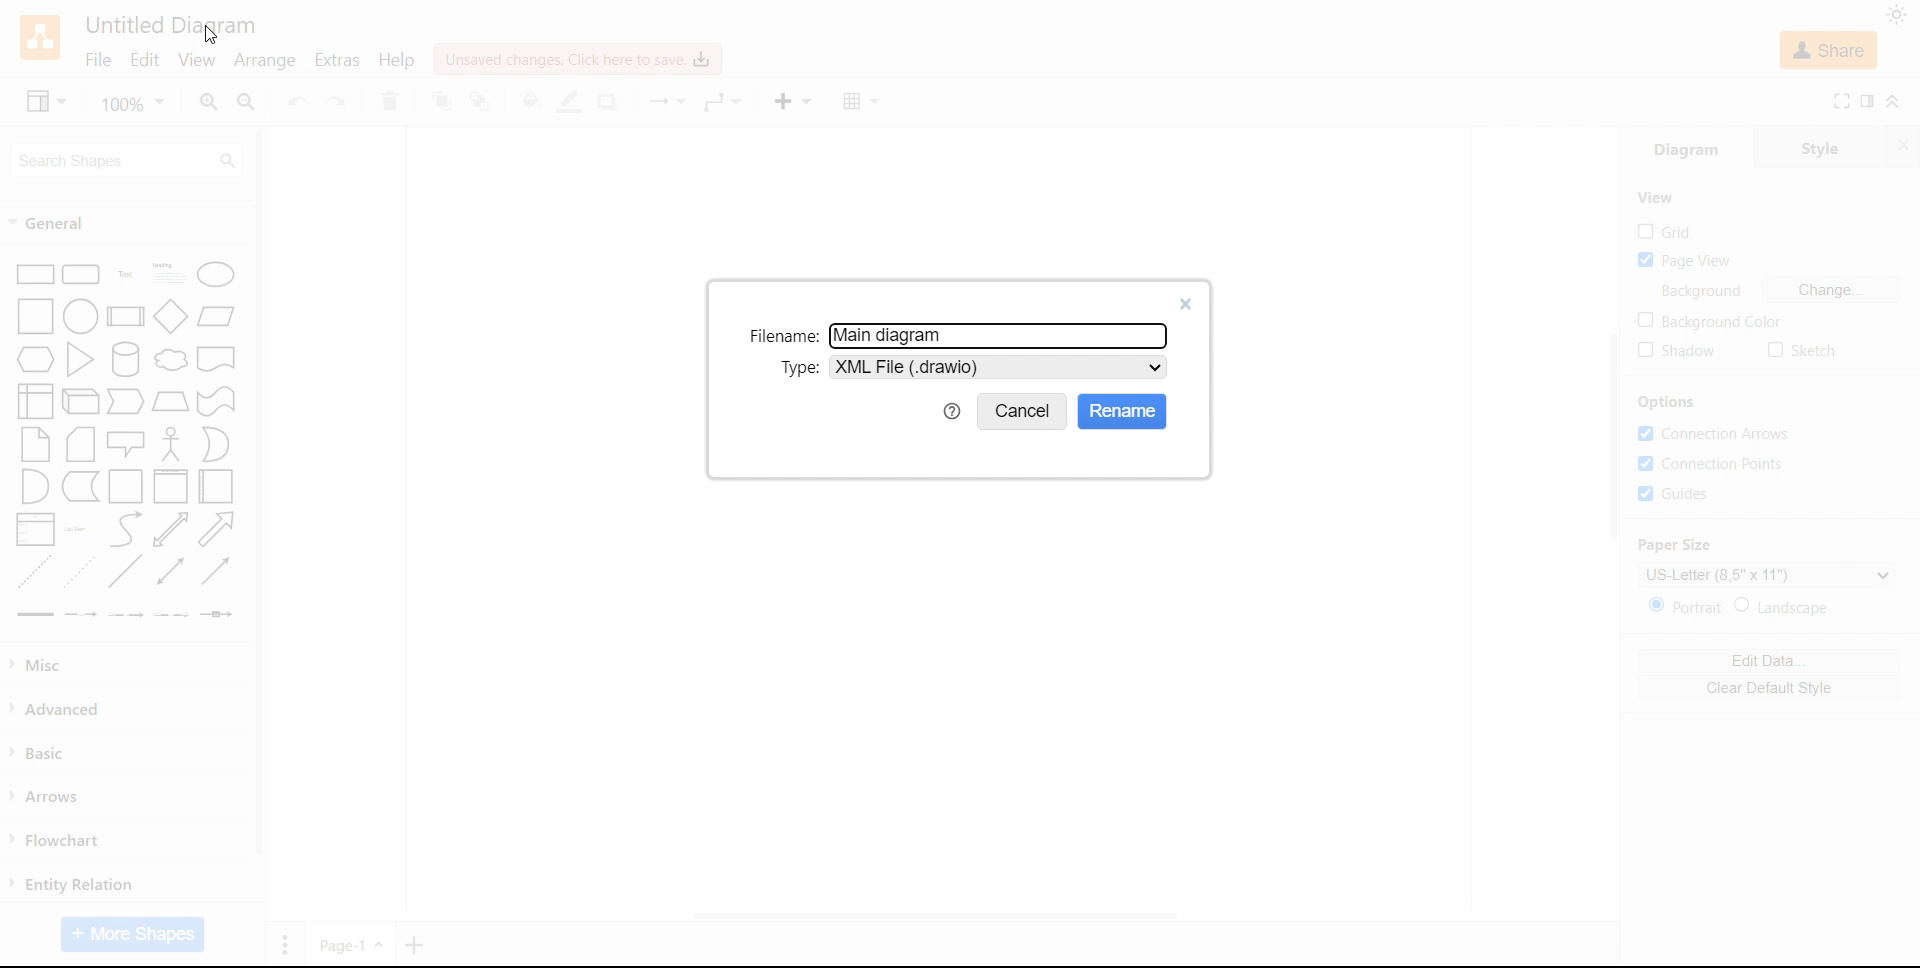 The width and height of the screenshot is (1920, 968). Describe the element at coordinates (1832, 290) in the screenshot. I see `Change background ` at that location.